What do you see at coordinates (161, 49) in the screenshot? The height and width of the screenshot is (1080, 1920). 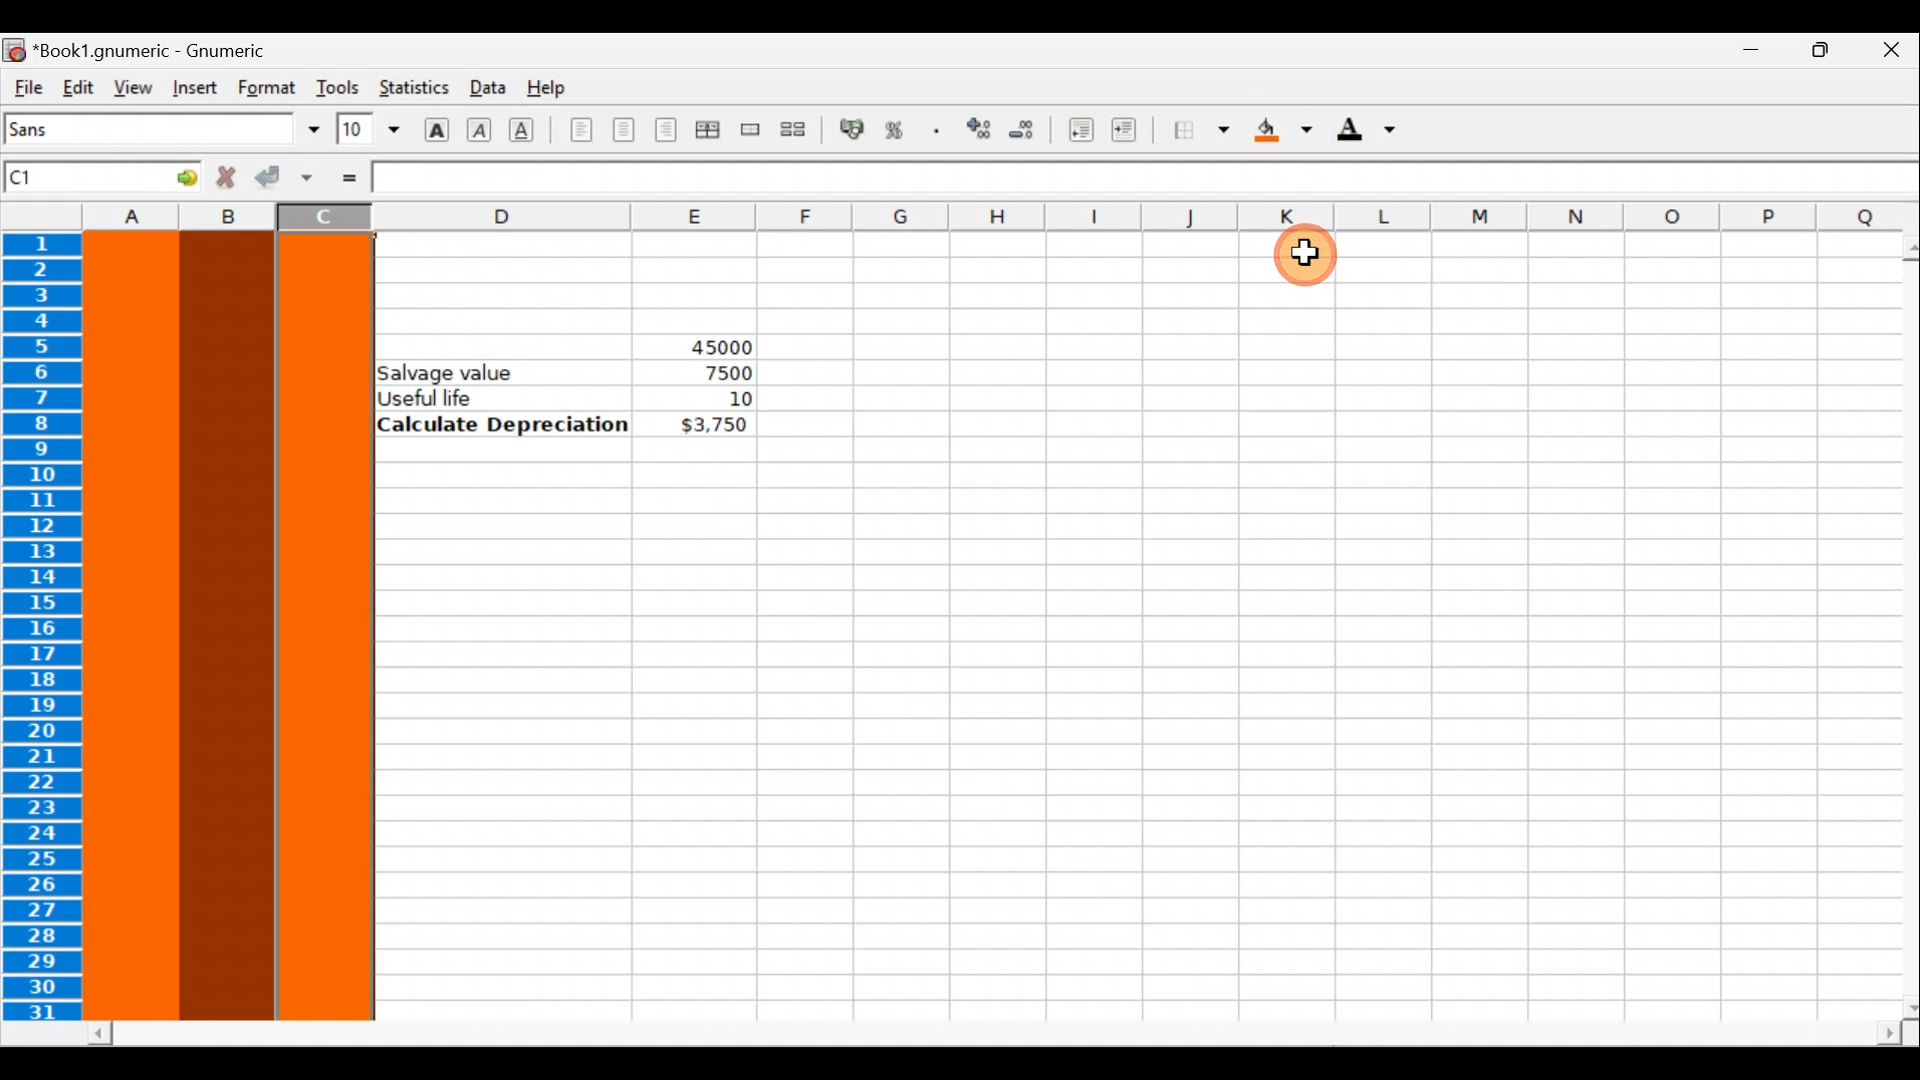 I see `Book1.gnumeric - Gnumeric` at bounding box center [161, 49].